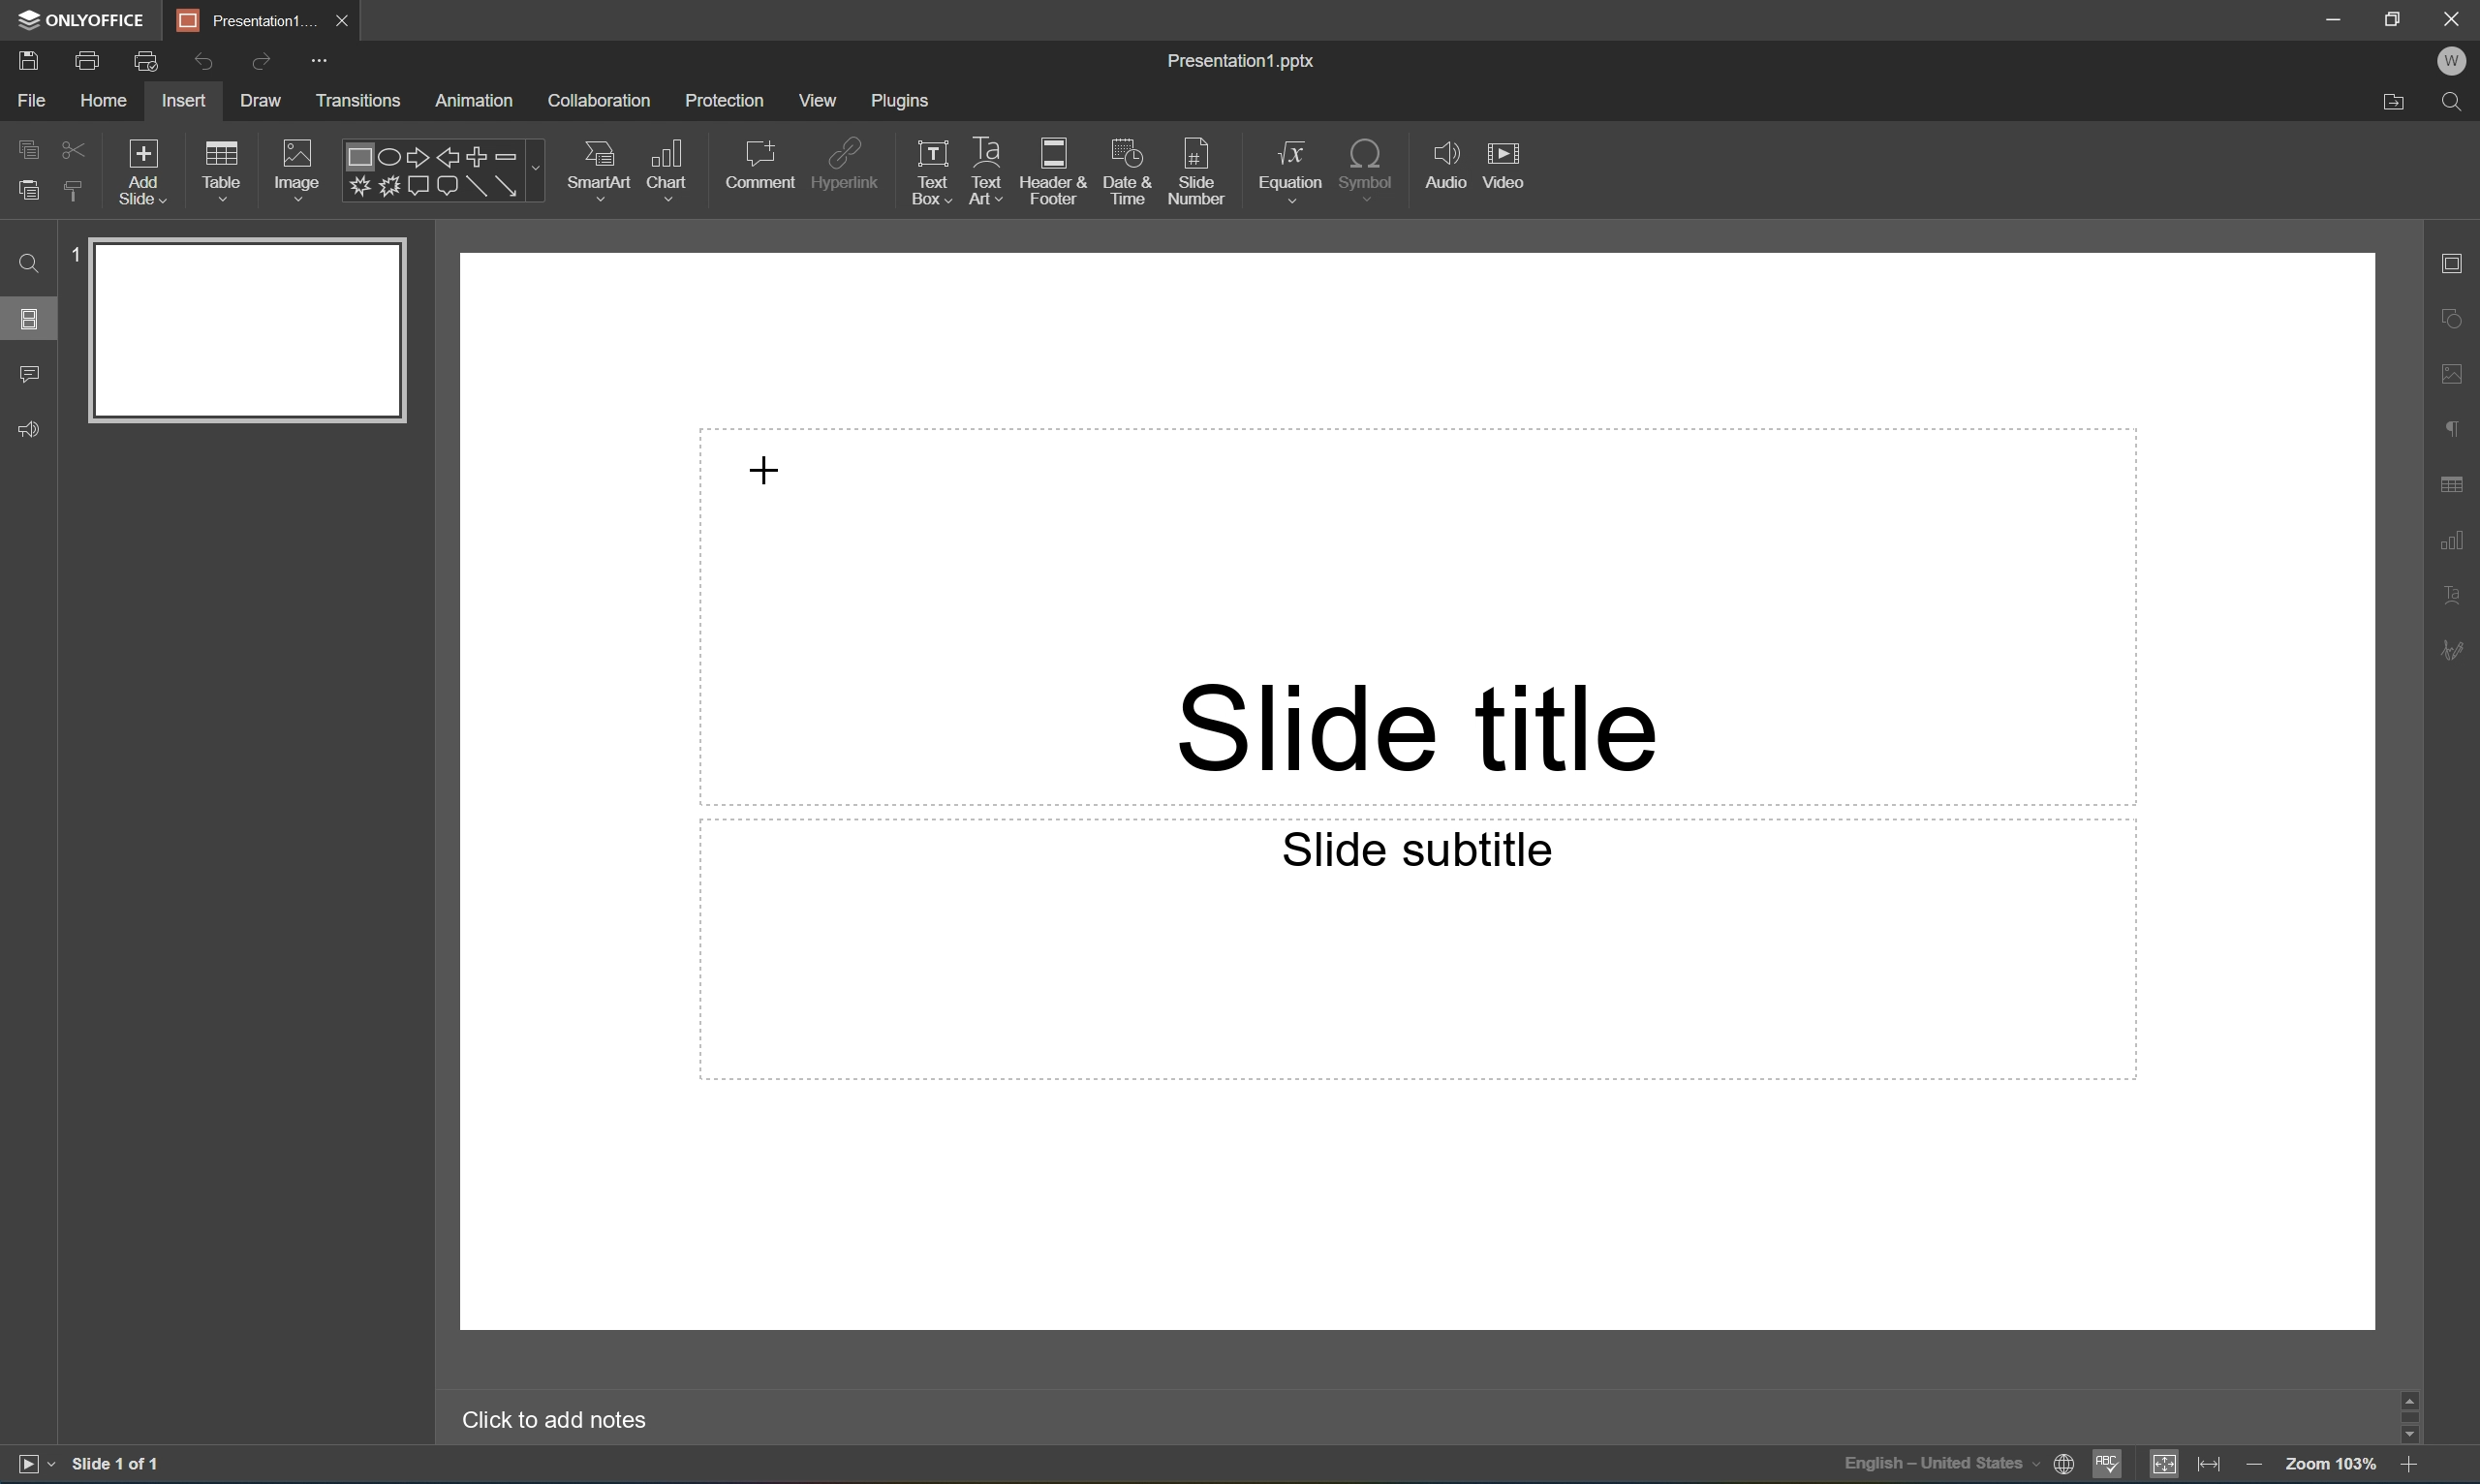 This screenshot has height=1484, width=2480. What do you see at coordinates (34, 1464) in the screenshot?
I see `Start slideshow` at bounding box center [34, 1464].